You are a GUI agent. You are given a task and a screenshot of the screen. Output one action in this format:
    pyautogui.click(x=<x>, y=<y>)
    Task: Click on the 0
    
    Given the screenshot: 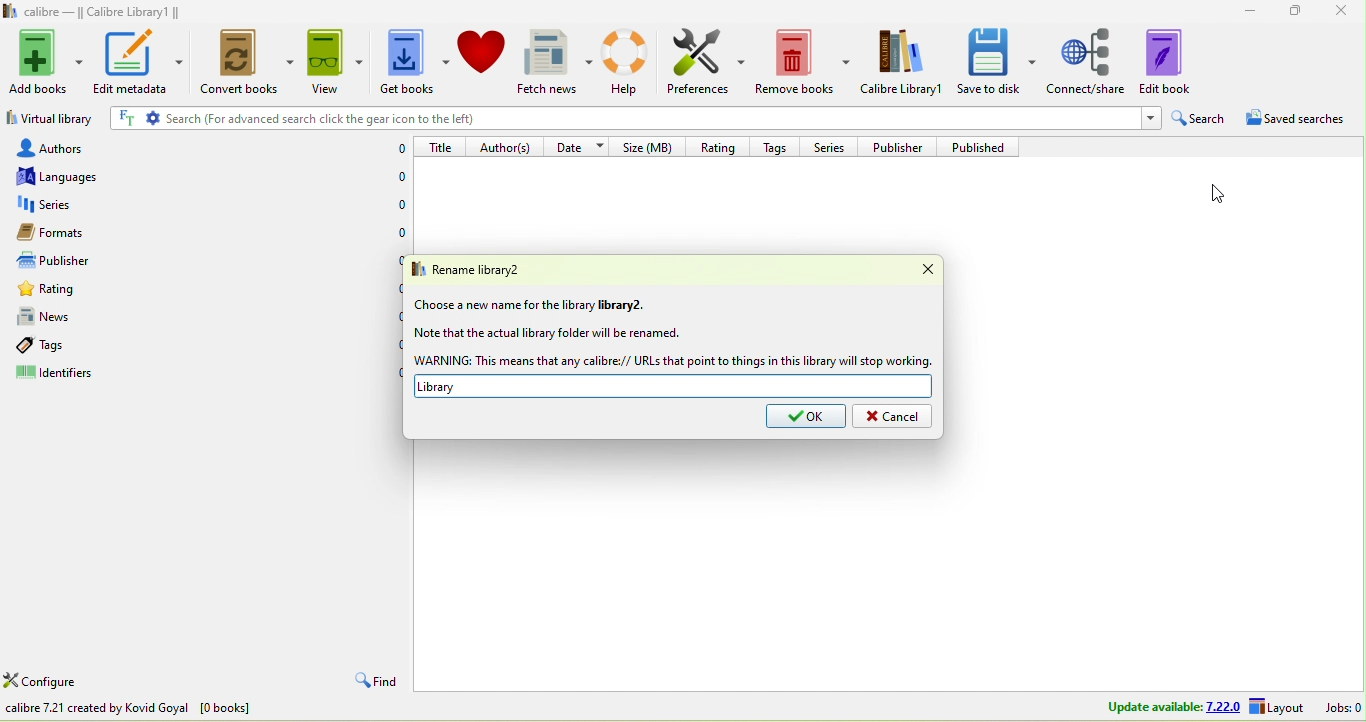 What is the action you would take?
    pyautogui.click(x=398, y=235)
    